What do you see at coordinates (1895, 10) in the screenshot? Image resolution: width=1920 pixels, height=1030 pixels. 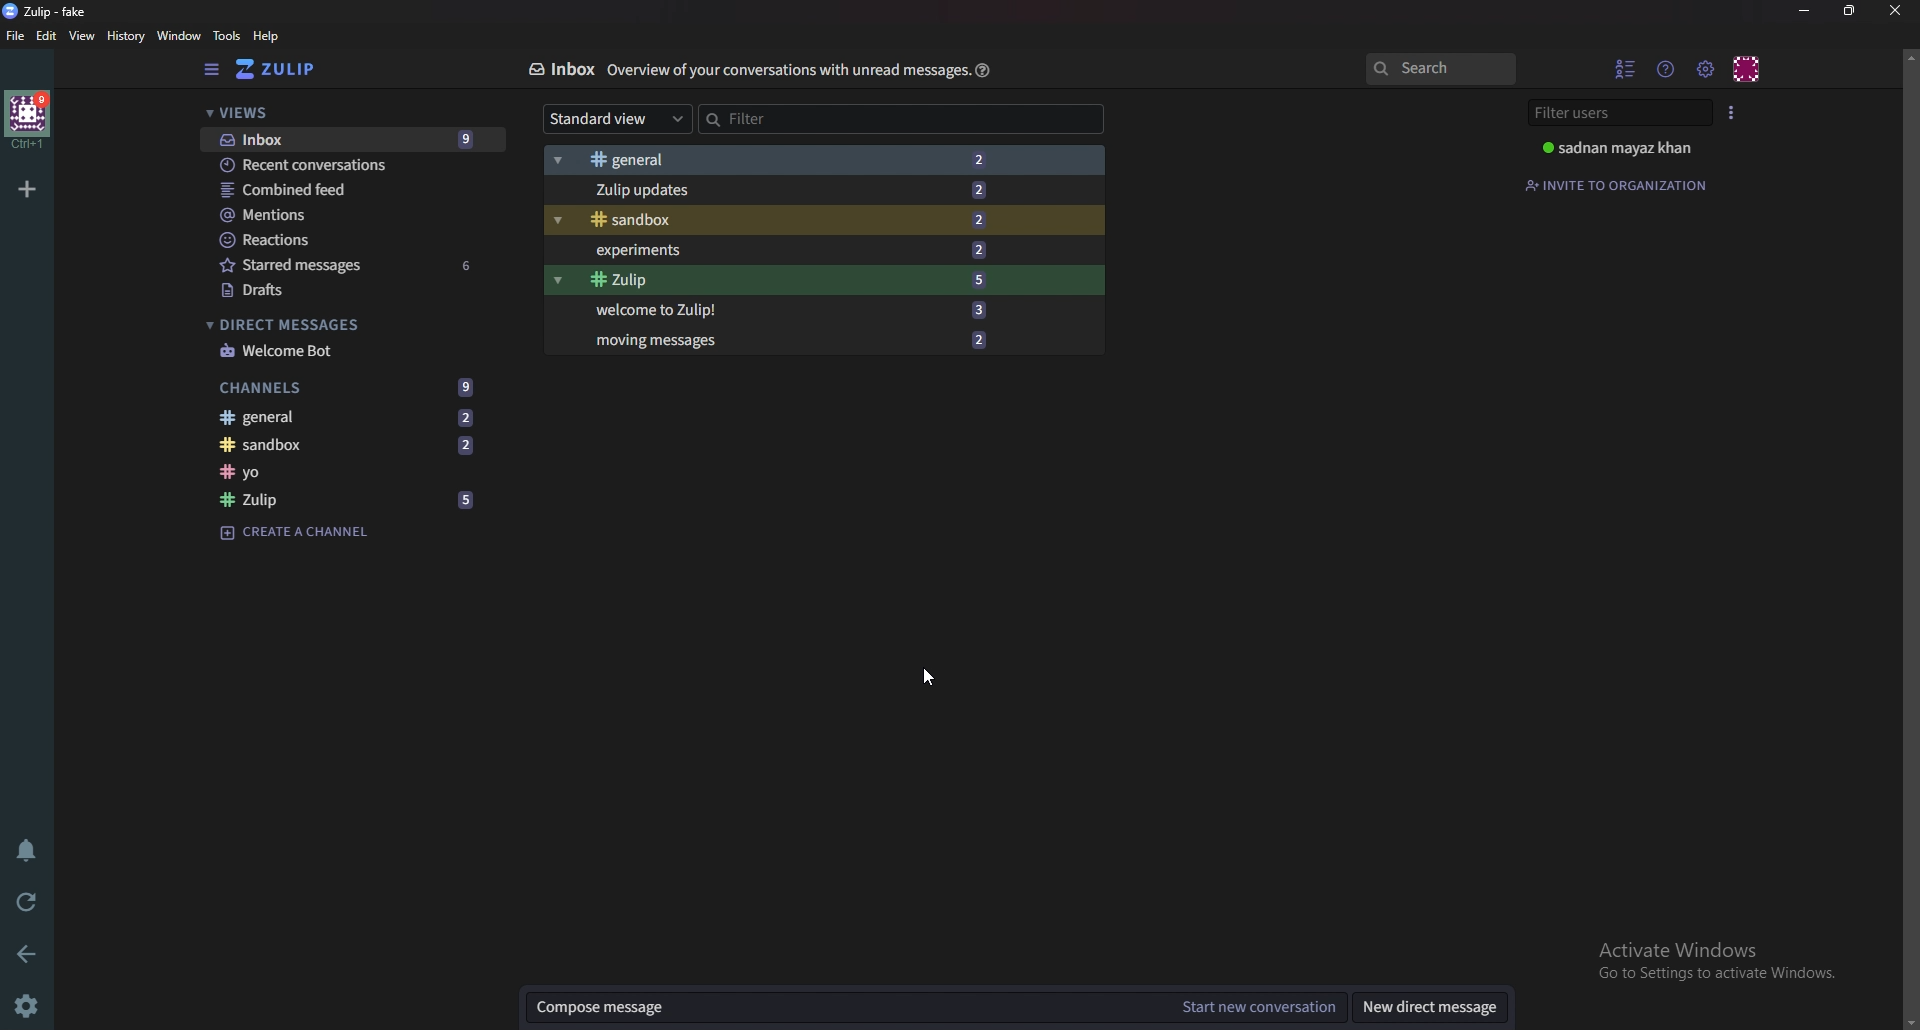 I see `close` at bounding box center [1895, 10].